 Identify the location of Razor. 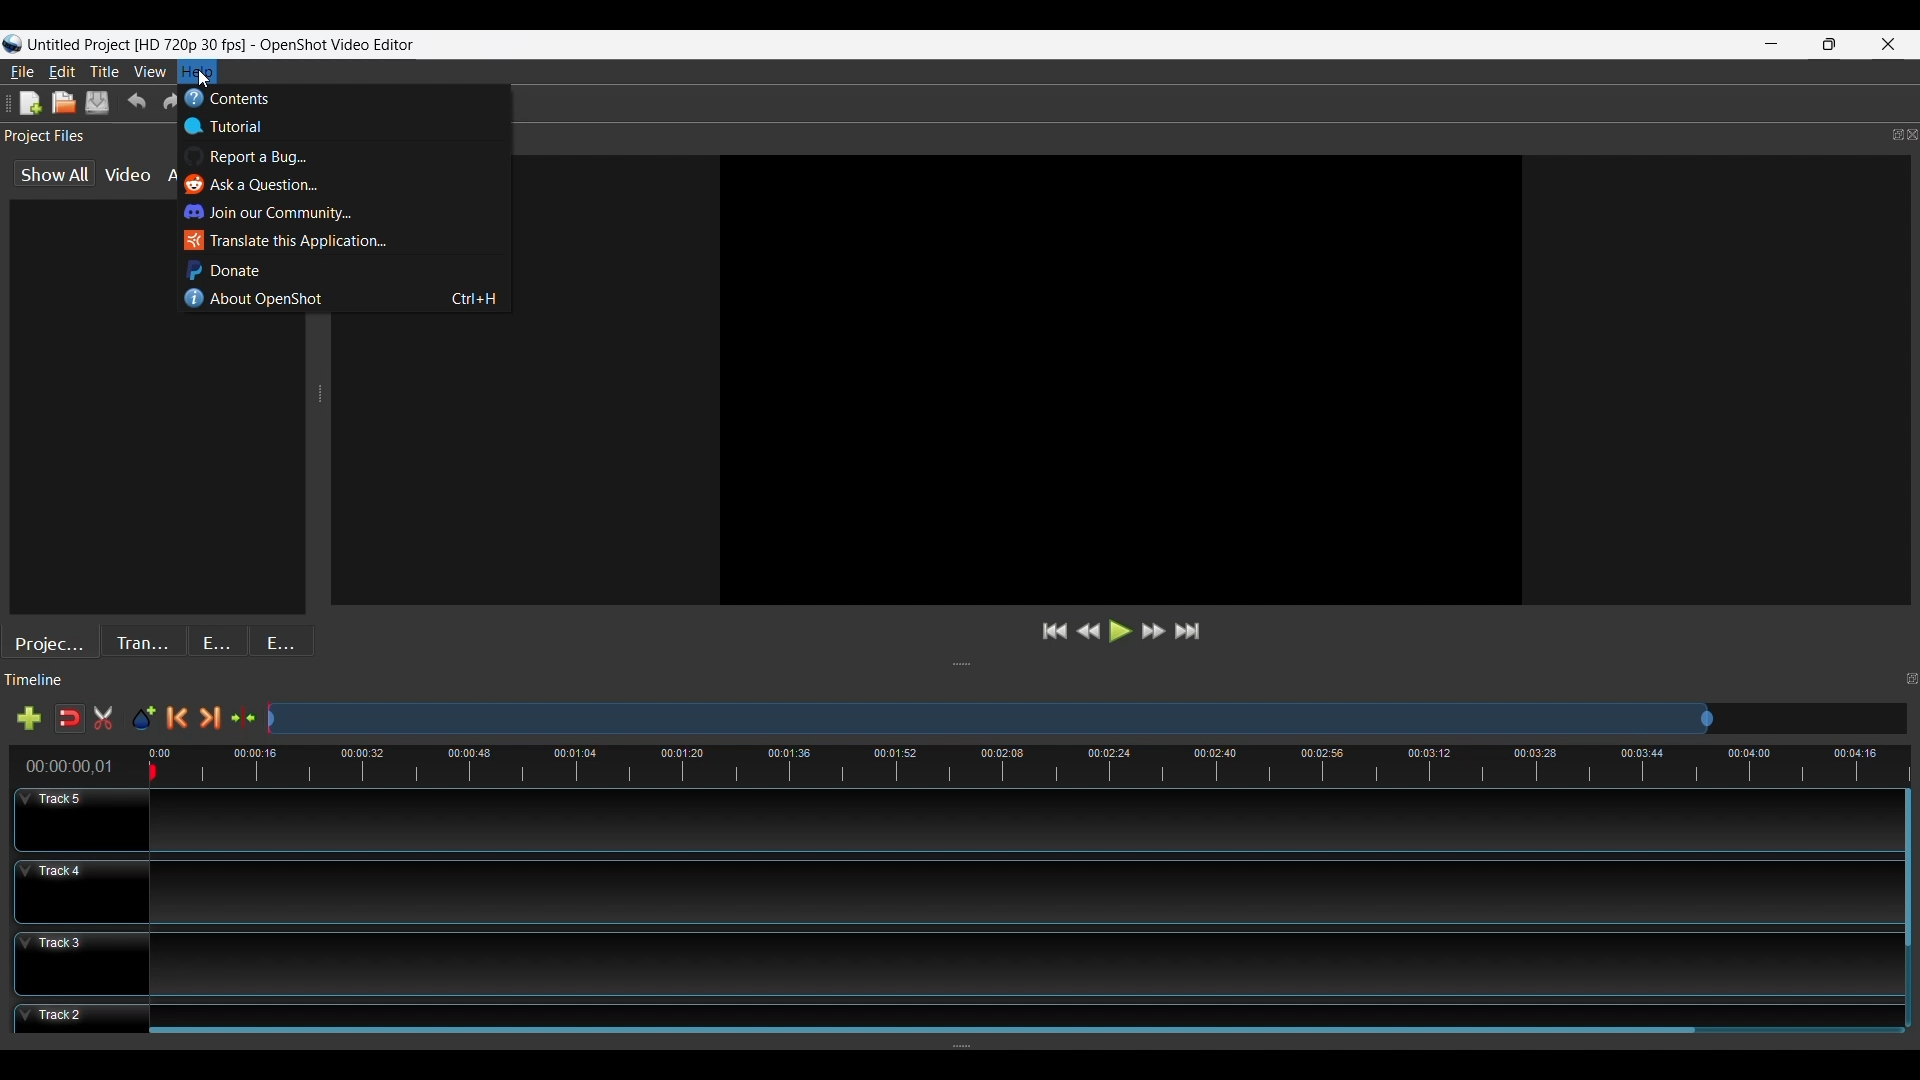
(104, 717).